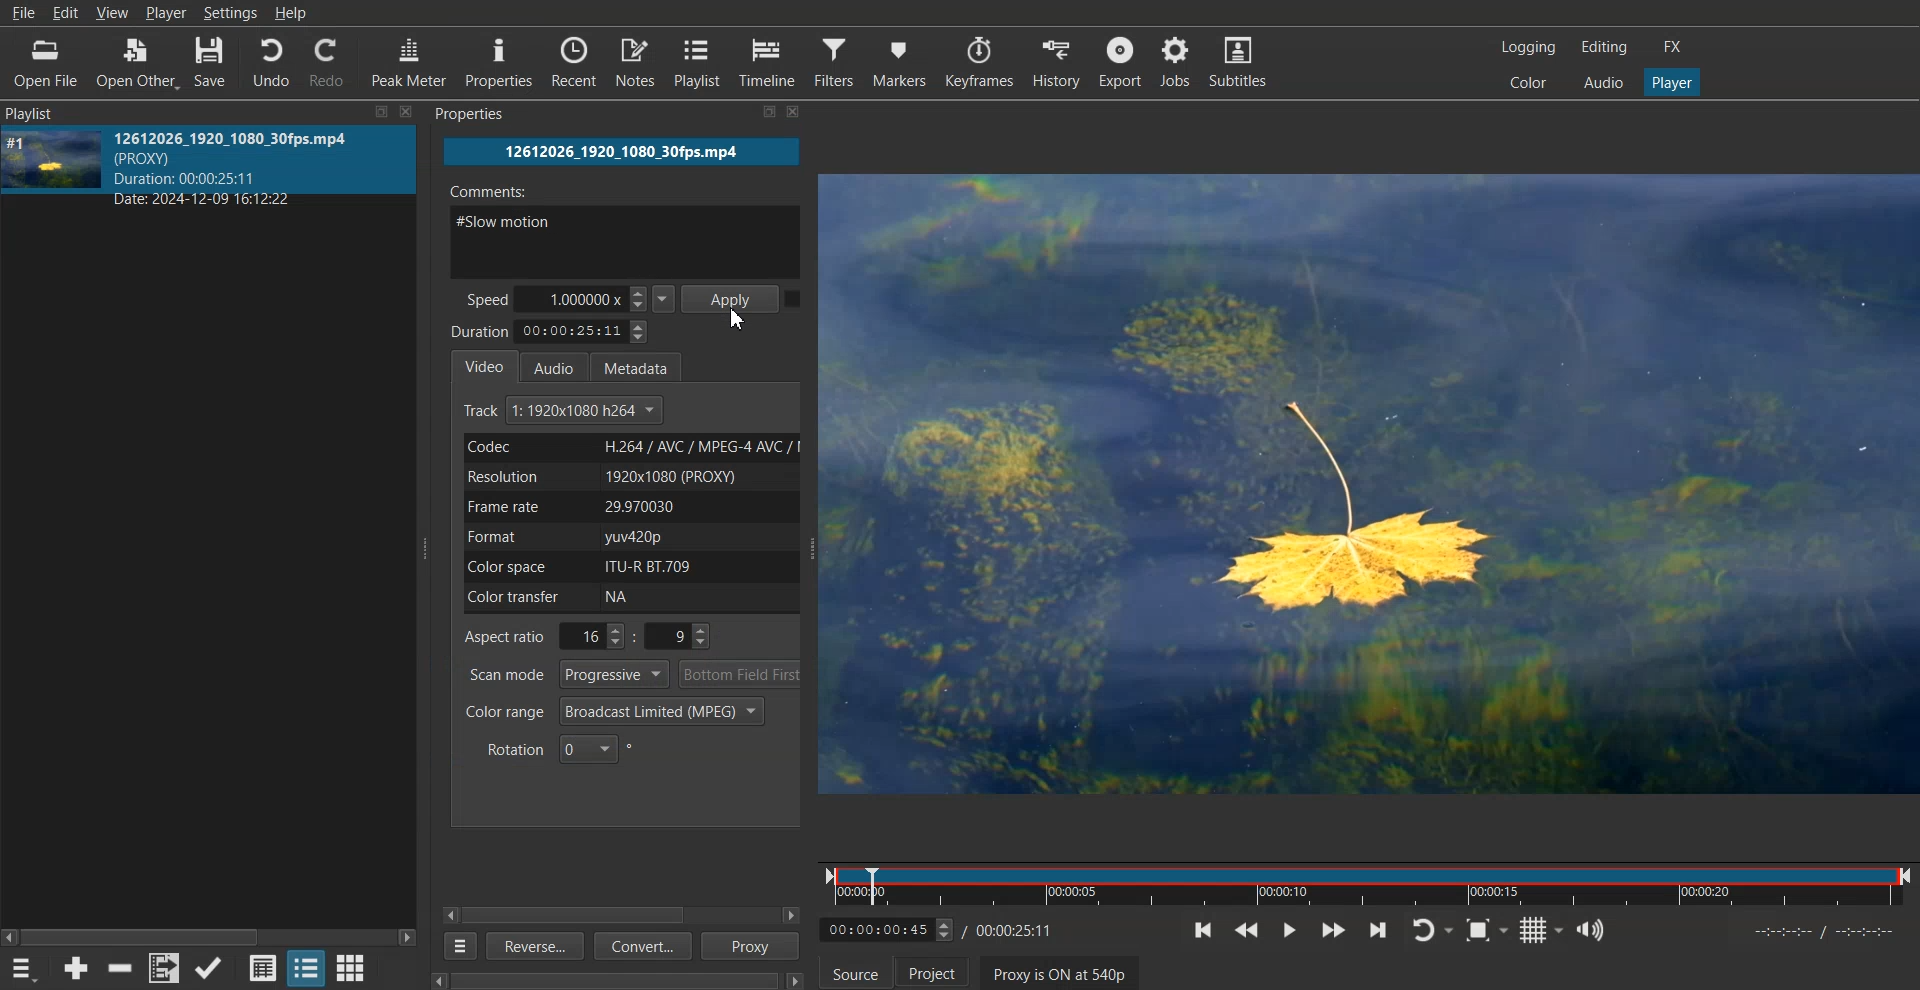 The width and height of the screenshot is (1920, 990). Describe the element at coordinates (167, 14) in the screenshot. I see `Player` at that location.